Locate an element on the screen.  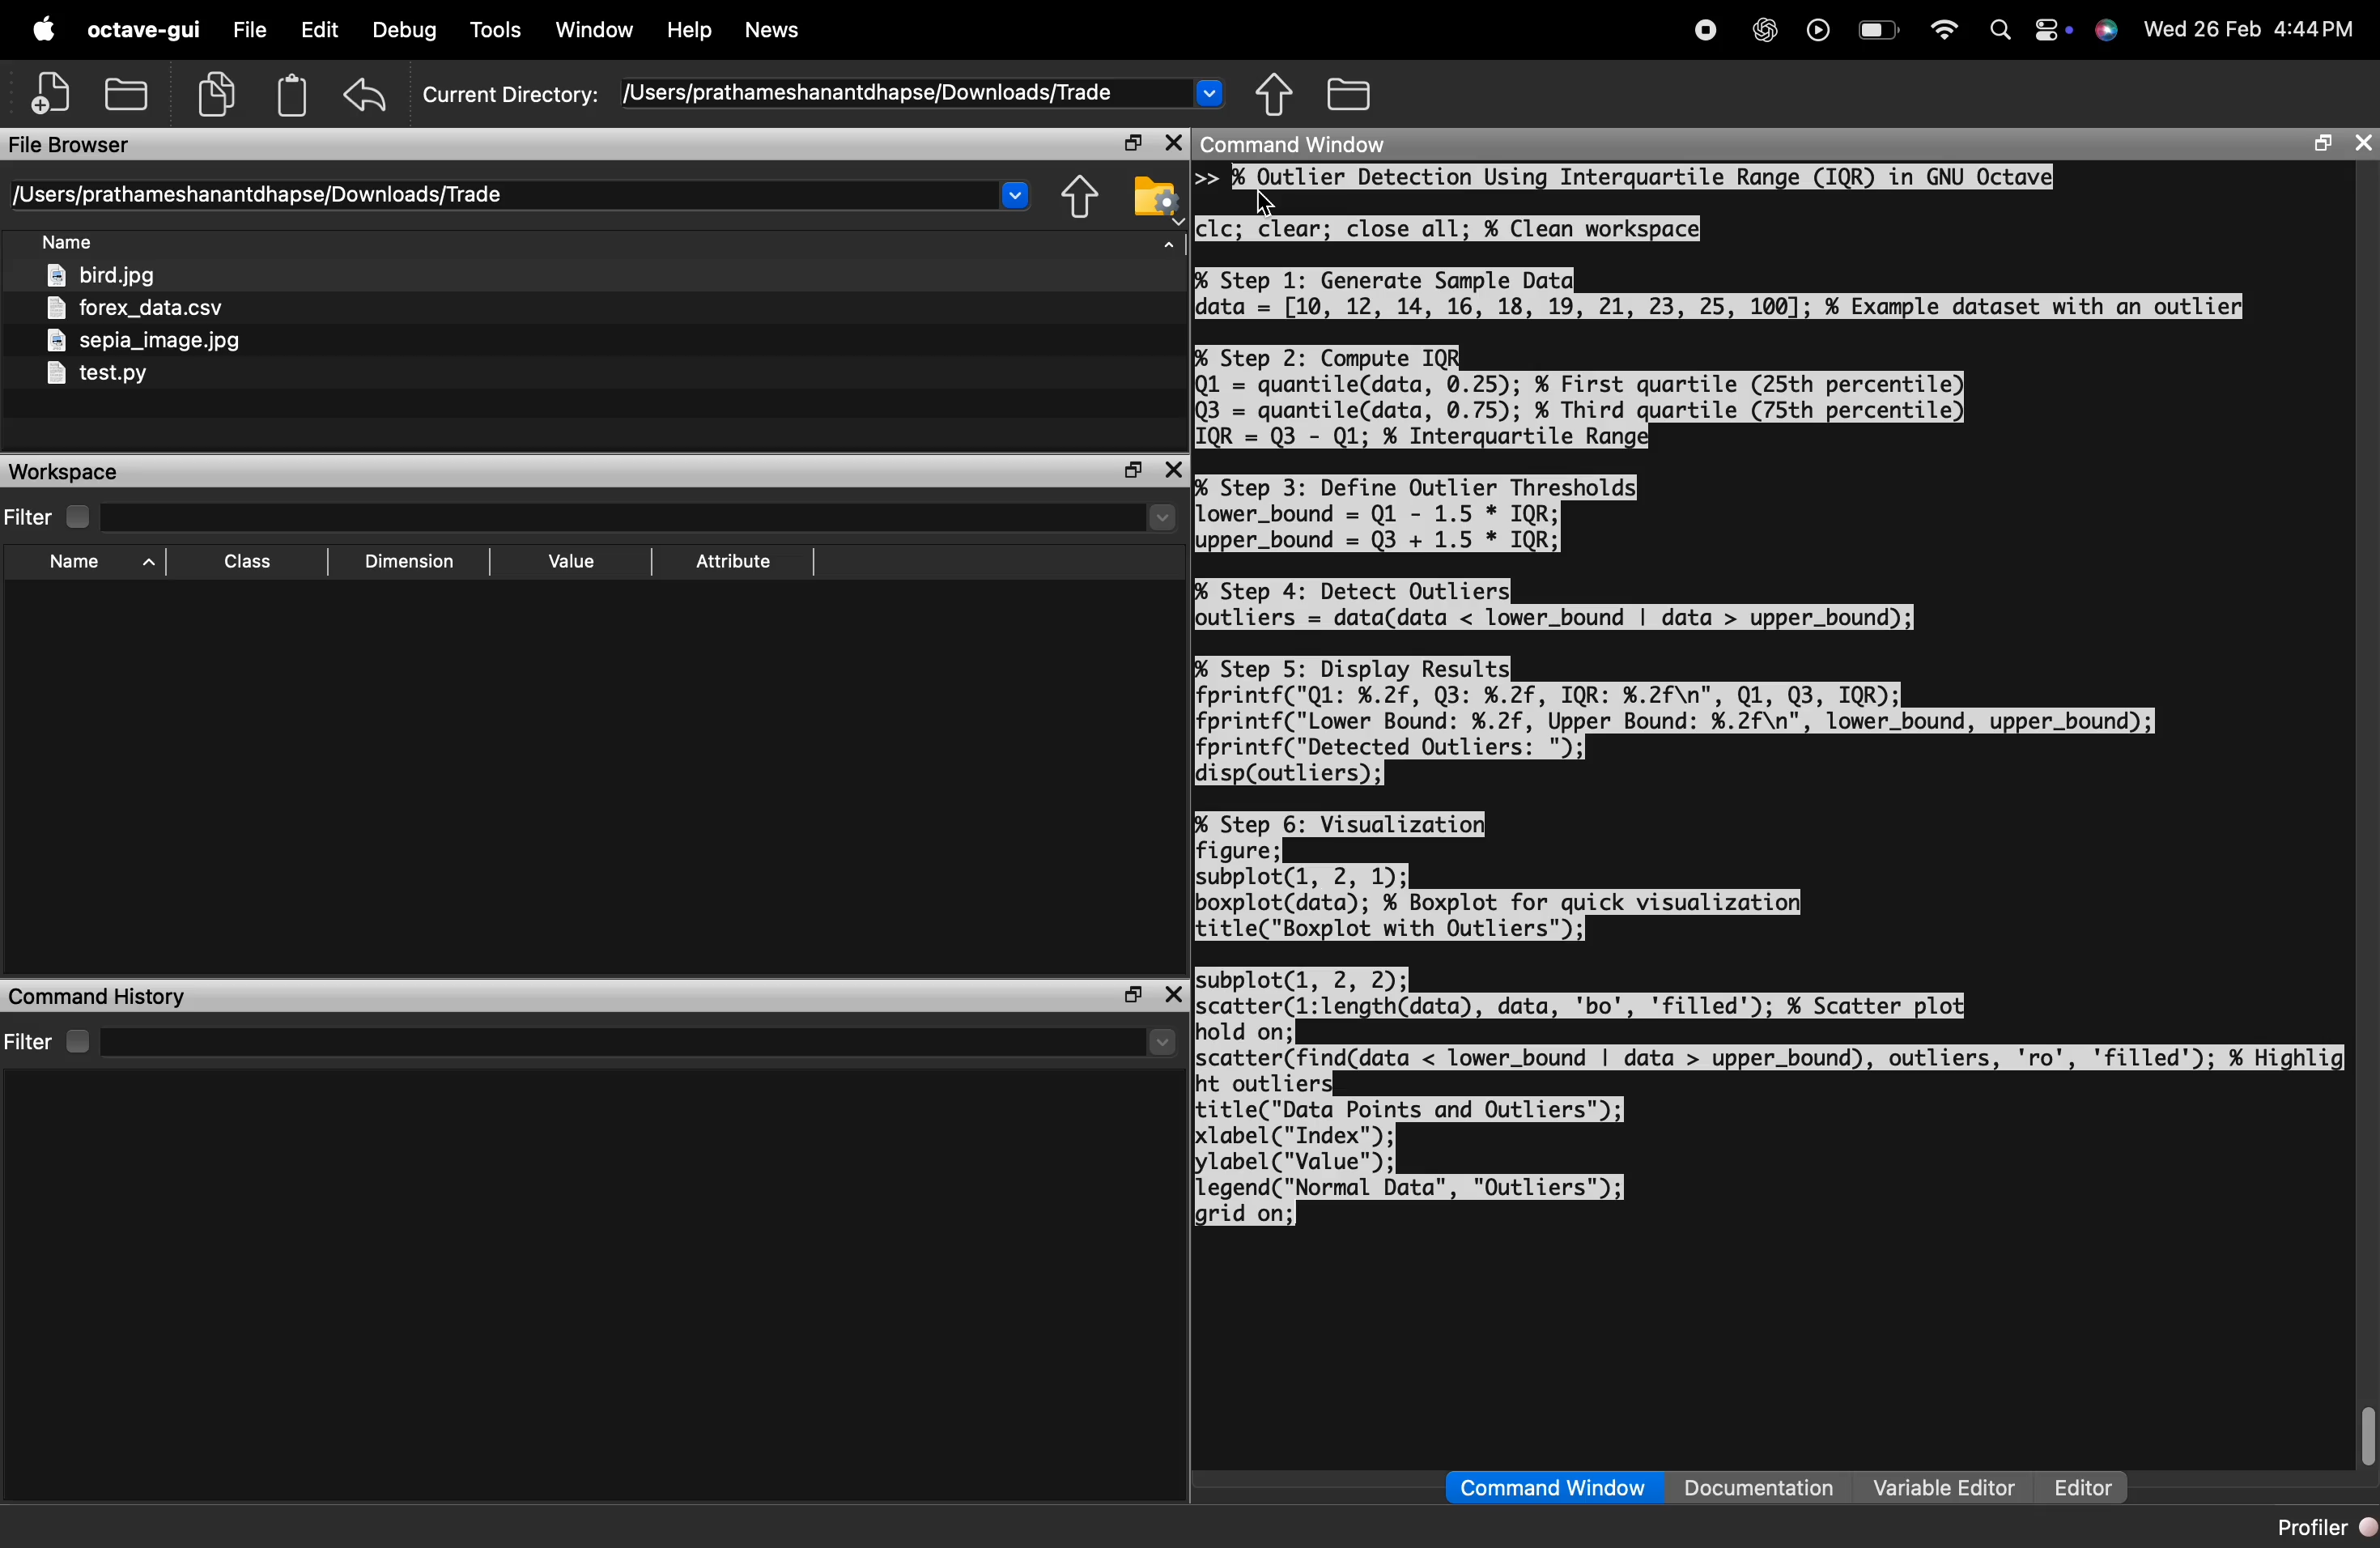
Drop-down  is located at coordinates (1016, 192).